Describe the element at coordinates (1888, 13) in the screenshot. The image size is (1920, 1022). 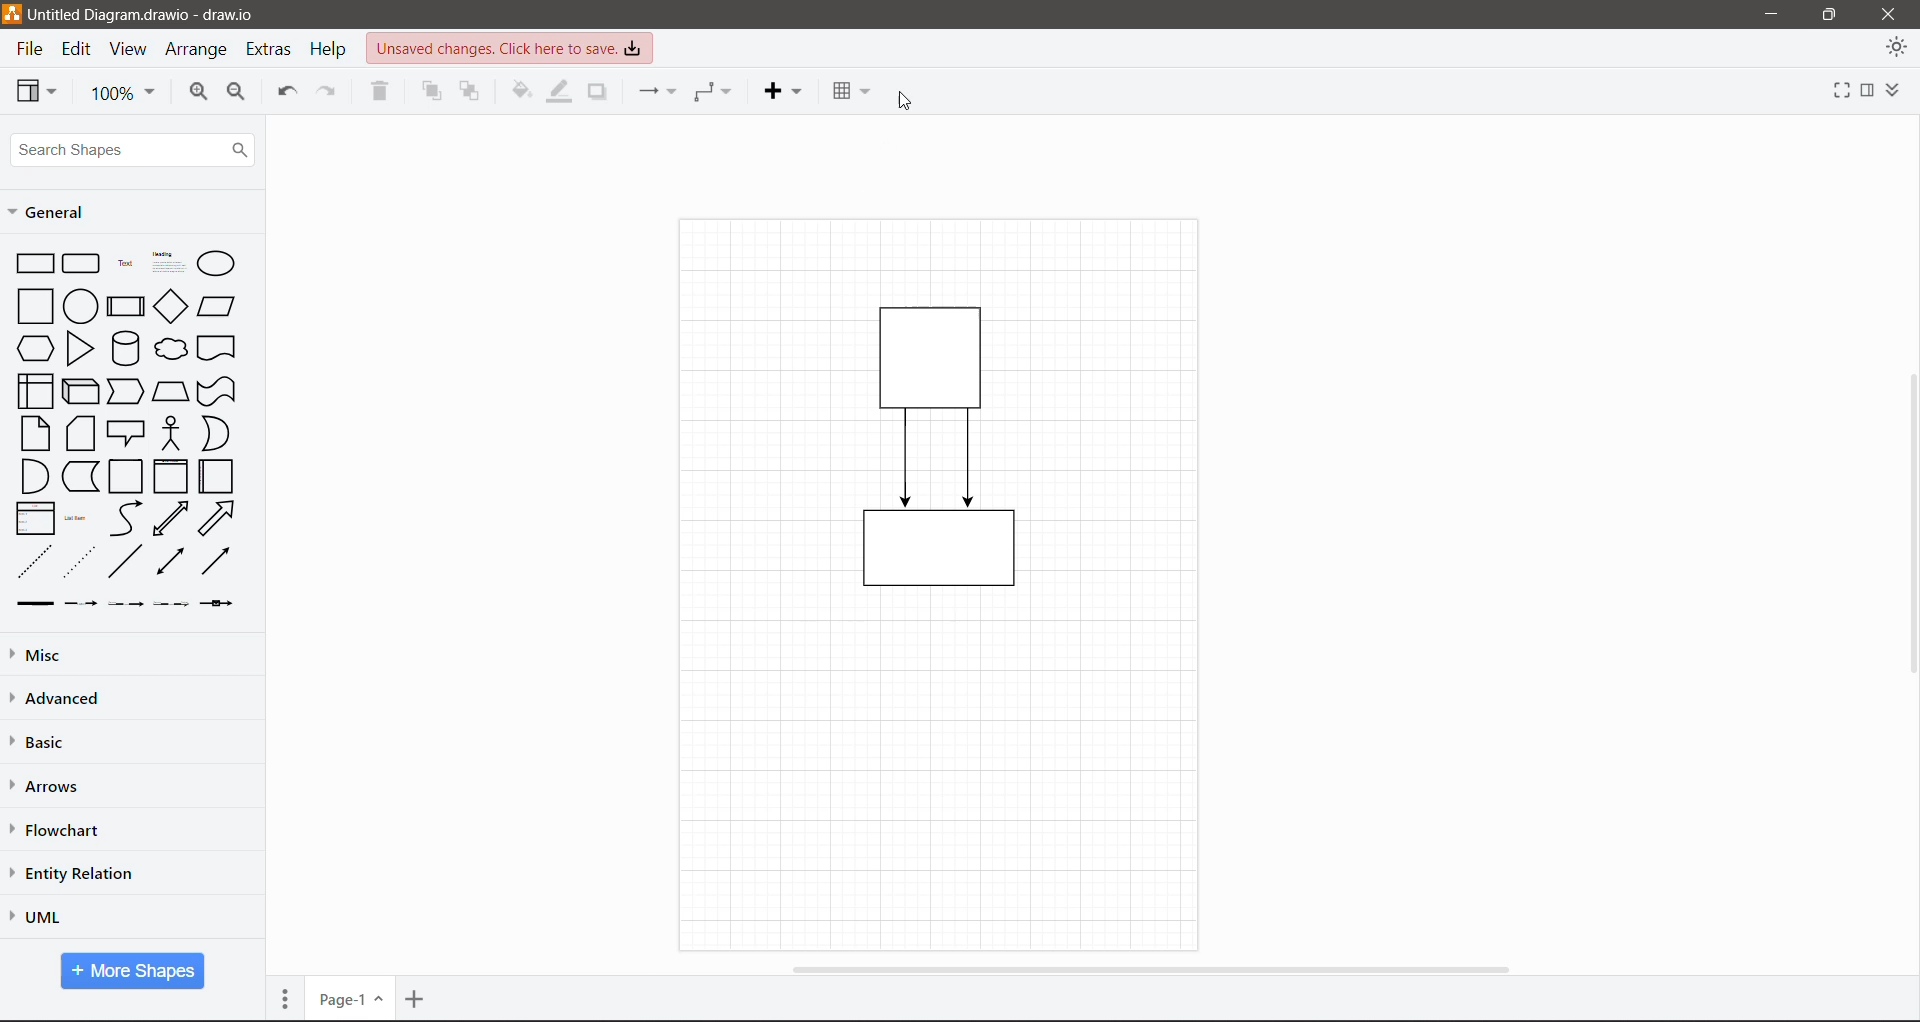
I see `close` at that location.